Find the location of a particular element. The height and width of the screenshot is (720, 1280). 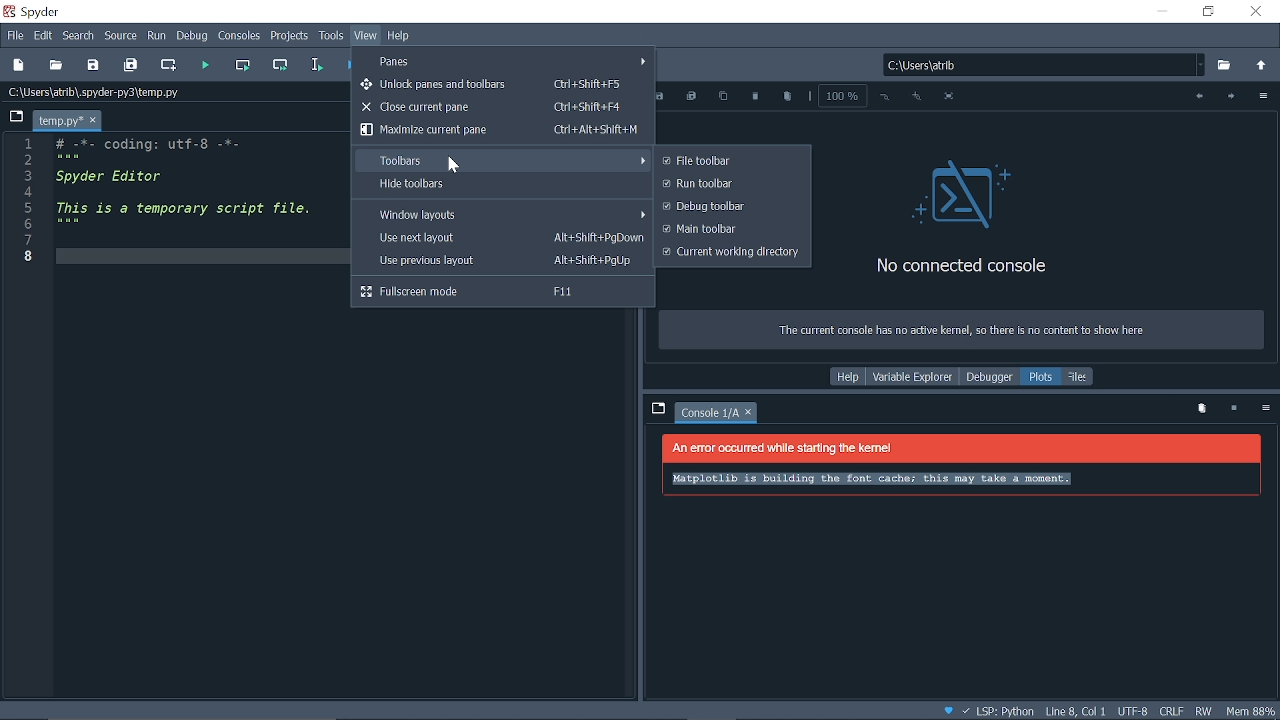

Change to parent directory is located at coordinates (1262, 67).